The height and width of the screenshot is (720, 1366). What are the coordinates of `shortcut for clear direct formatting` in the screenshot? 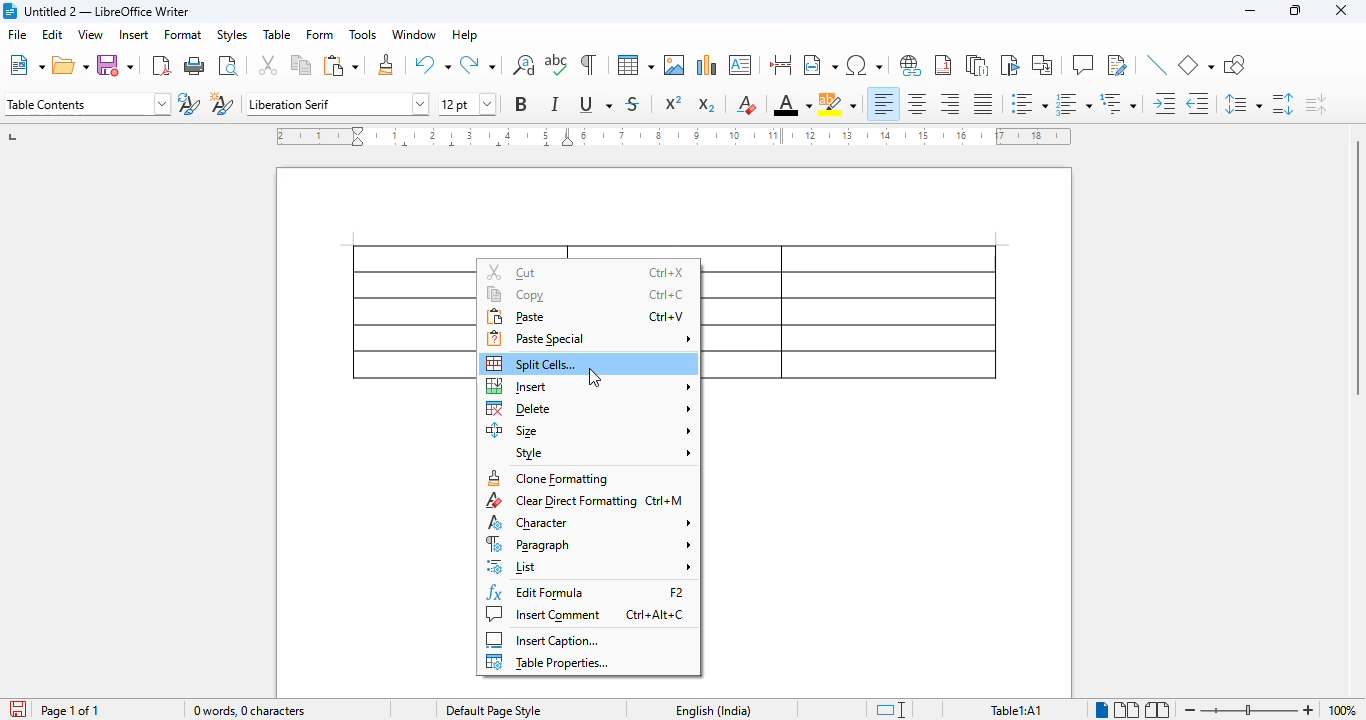 It's located at (666, 500).